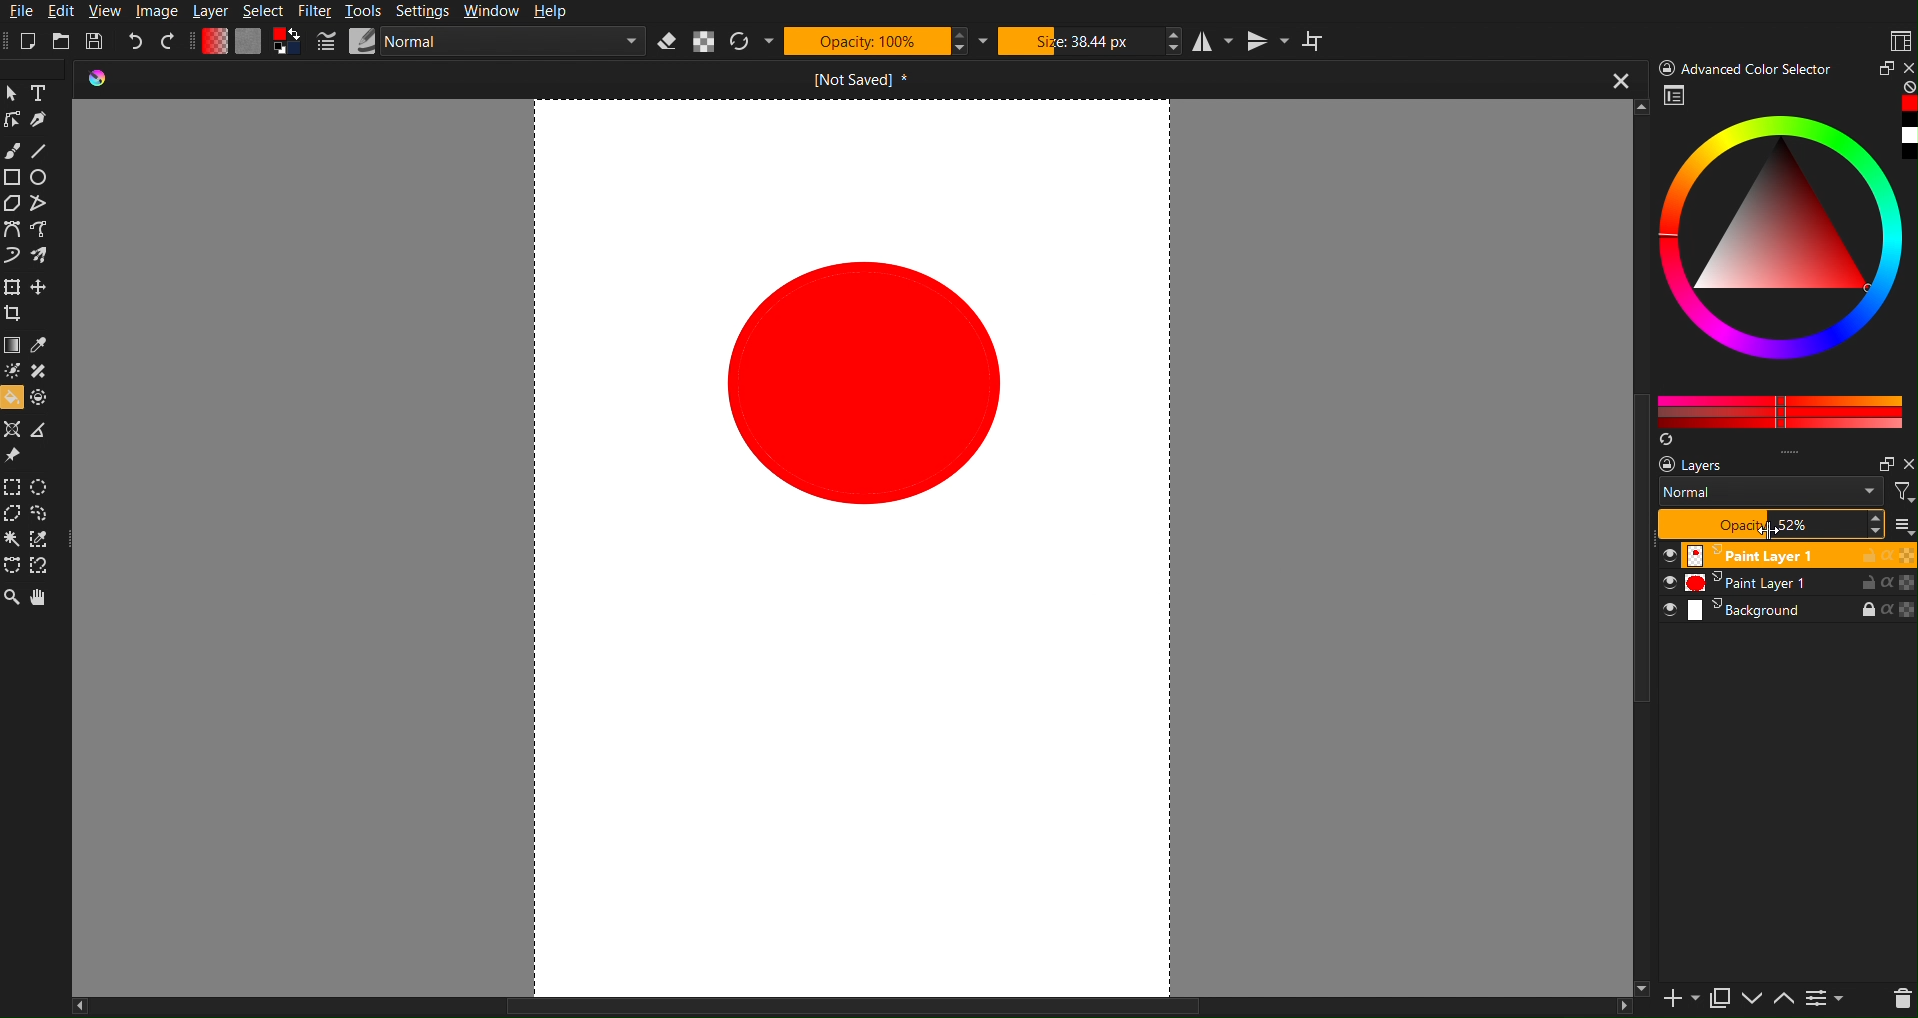 This screenshot has width=1918, height=1018. What do you see at coordinates (326, 42) in the screenshot?
I see `Pencil` at bounding box center [326, 42].